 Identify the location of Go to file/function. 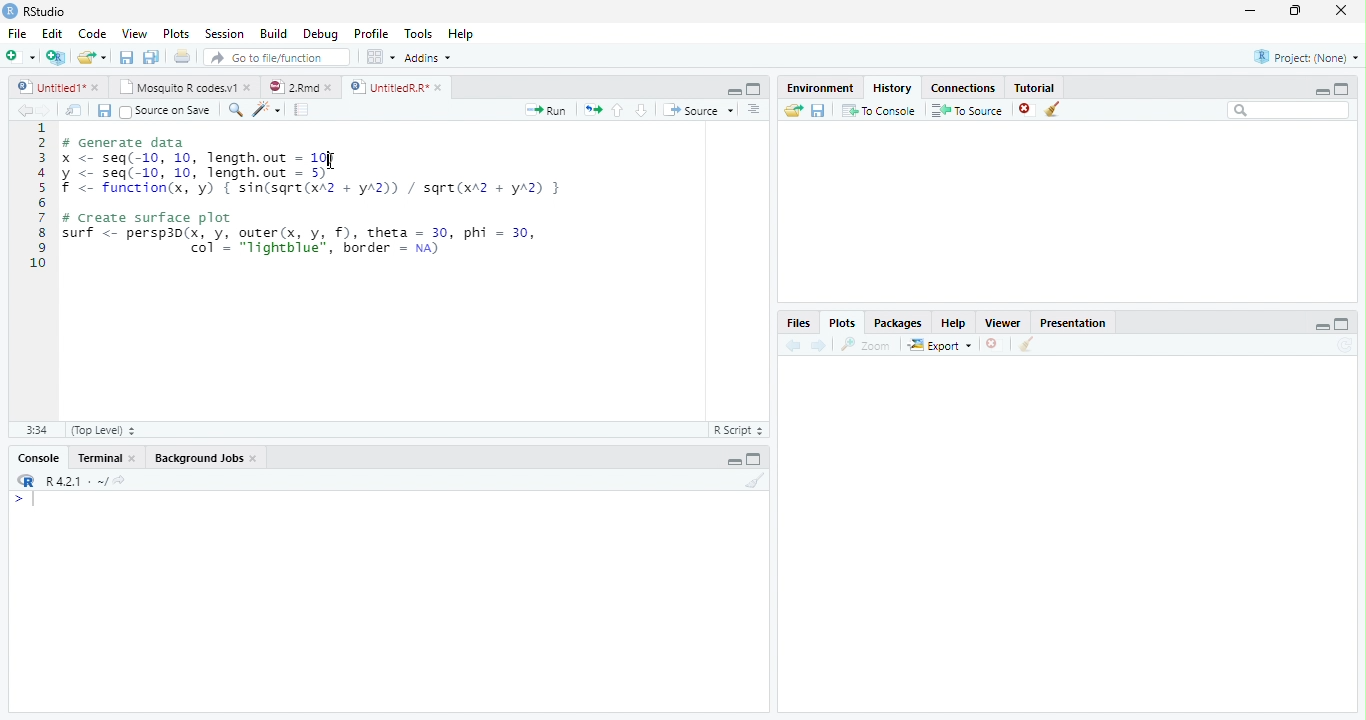
(277, 56).